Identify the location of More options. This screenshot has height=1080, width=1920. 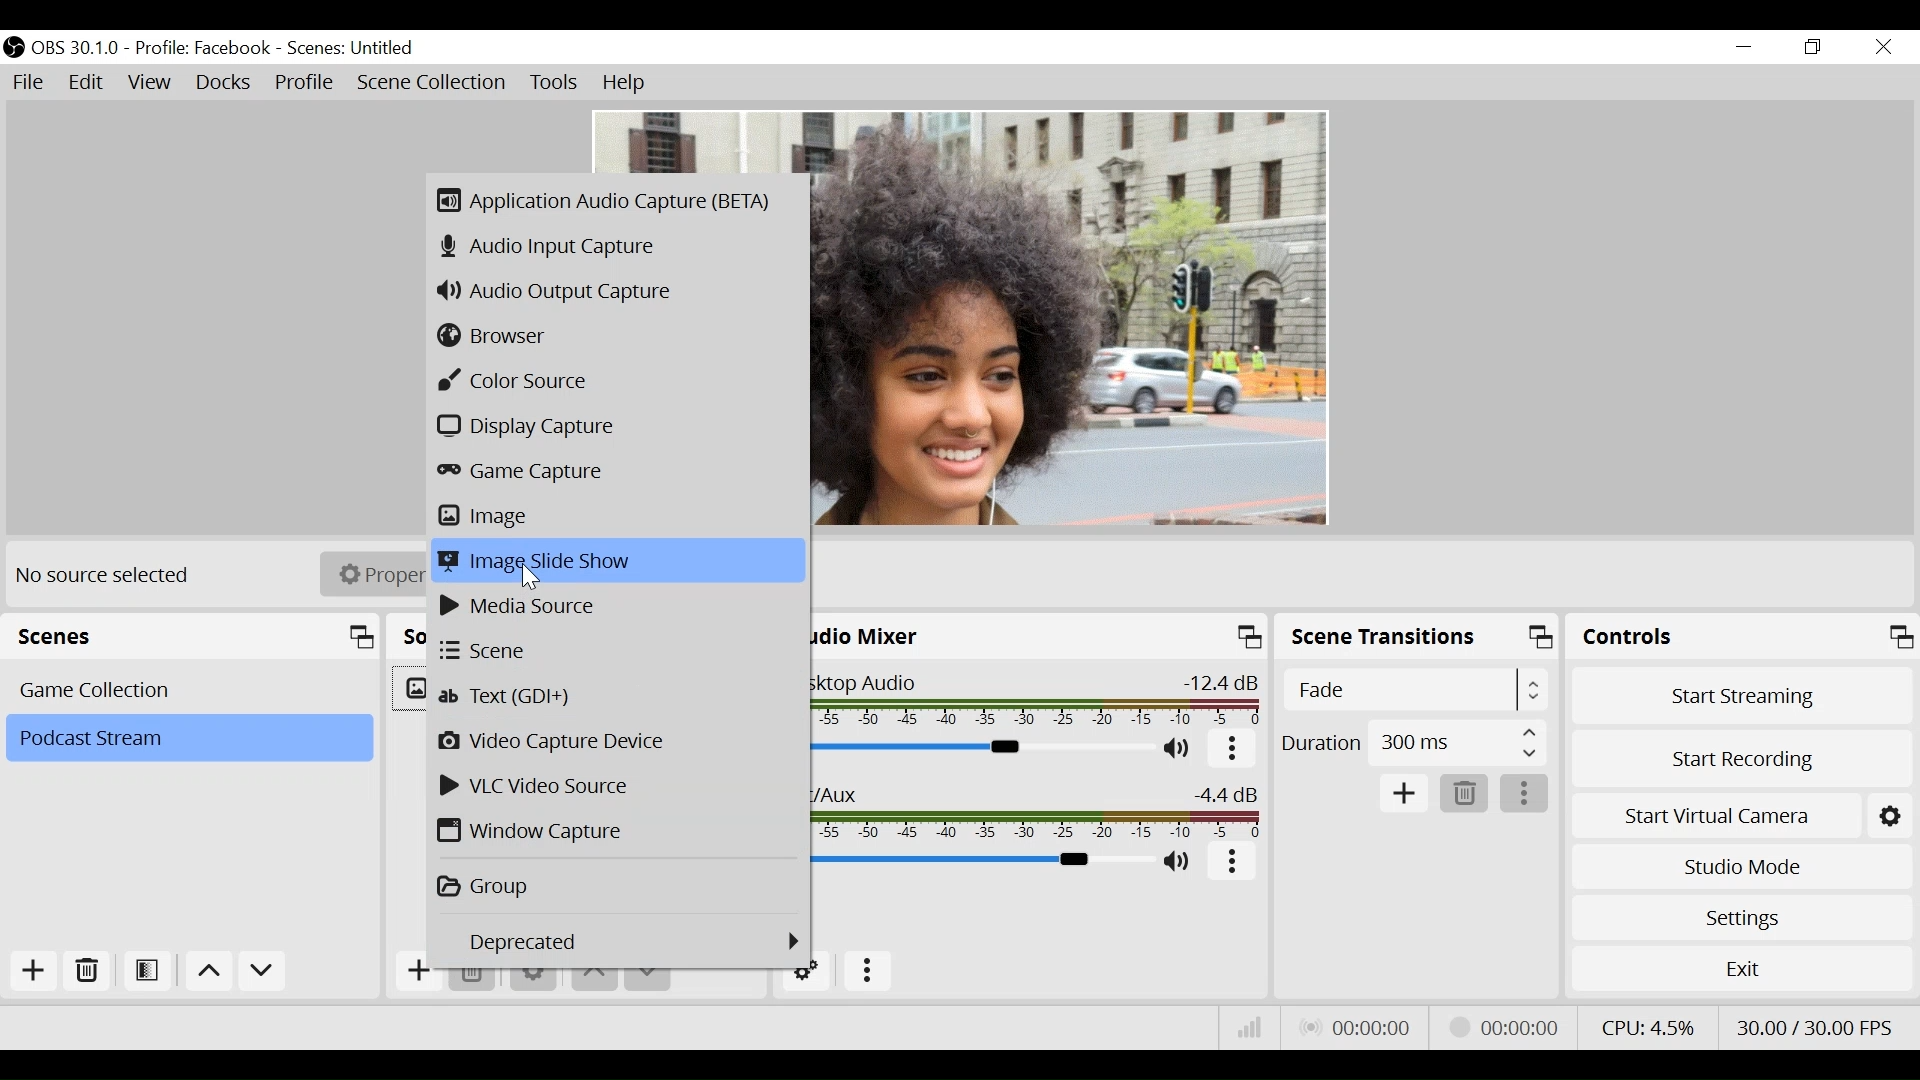
(869, 972).